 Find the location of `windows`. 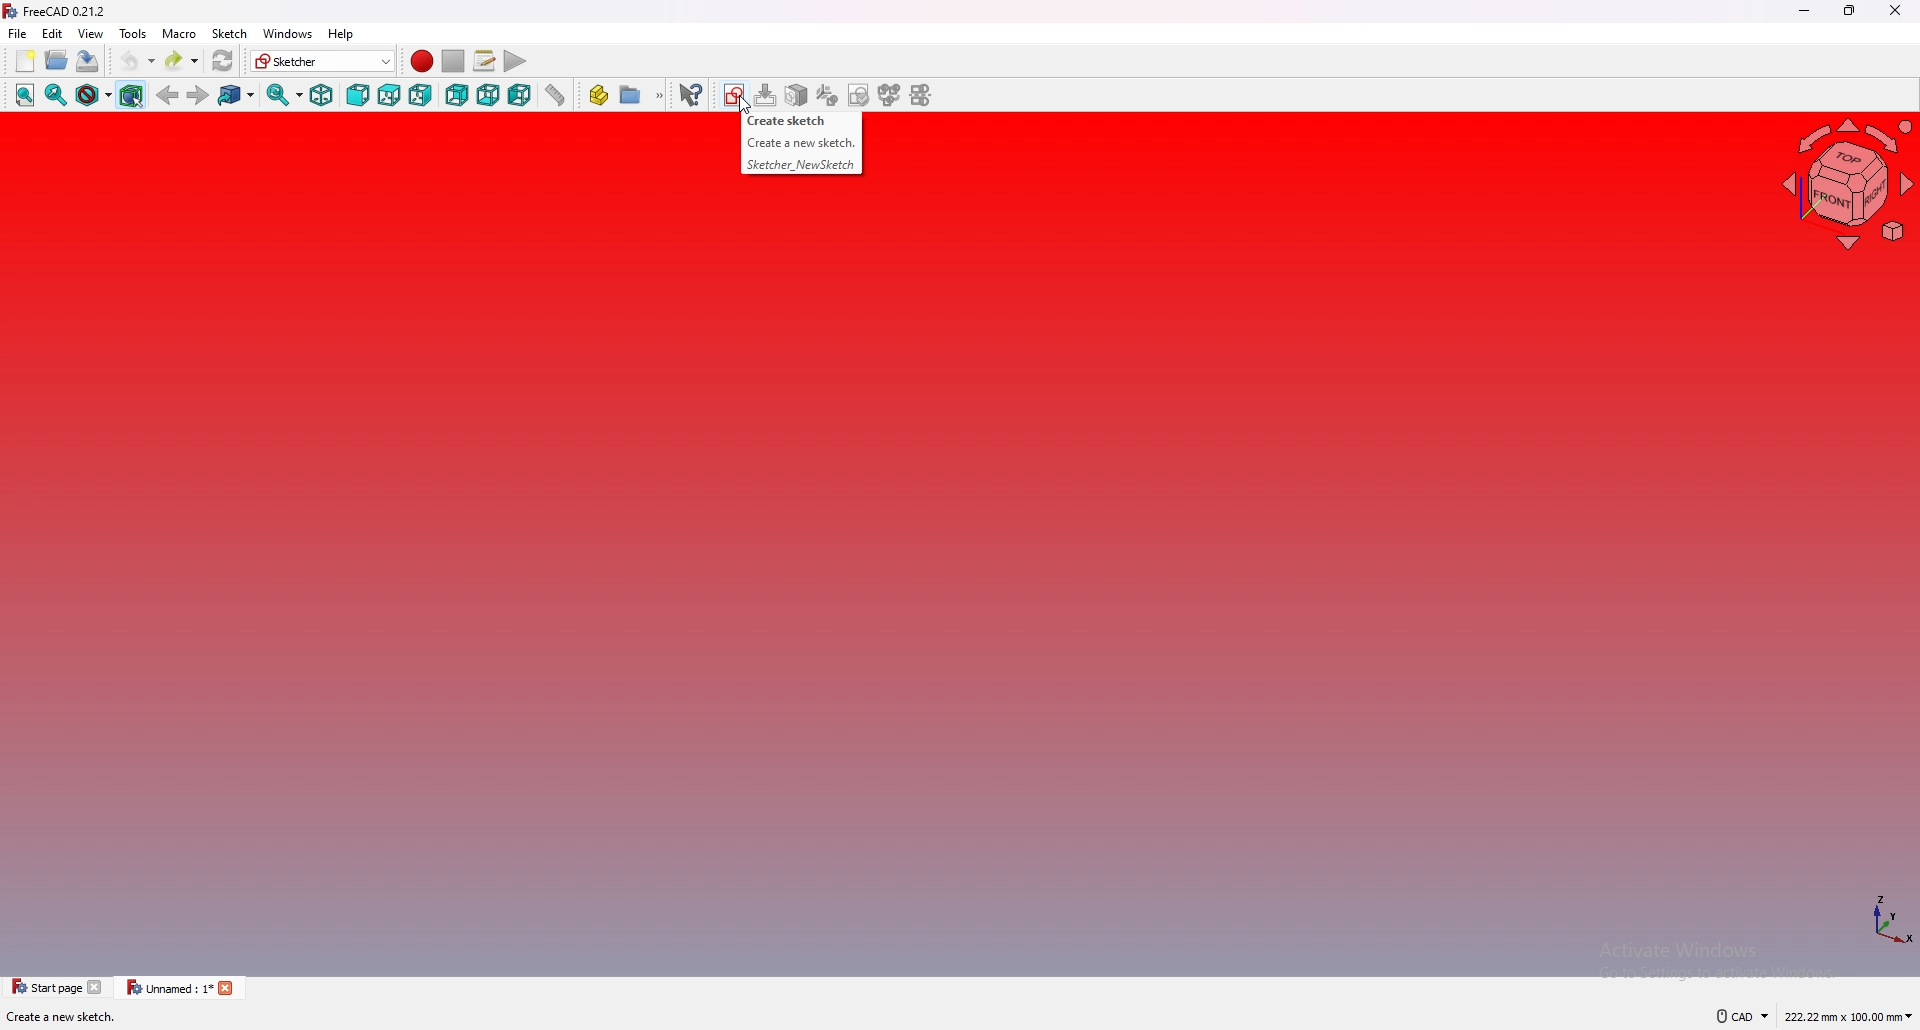

windows is located at coordinates (287, 33).